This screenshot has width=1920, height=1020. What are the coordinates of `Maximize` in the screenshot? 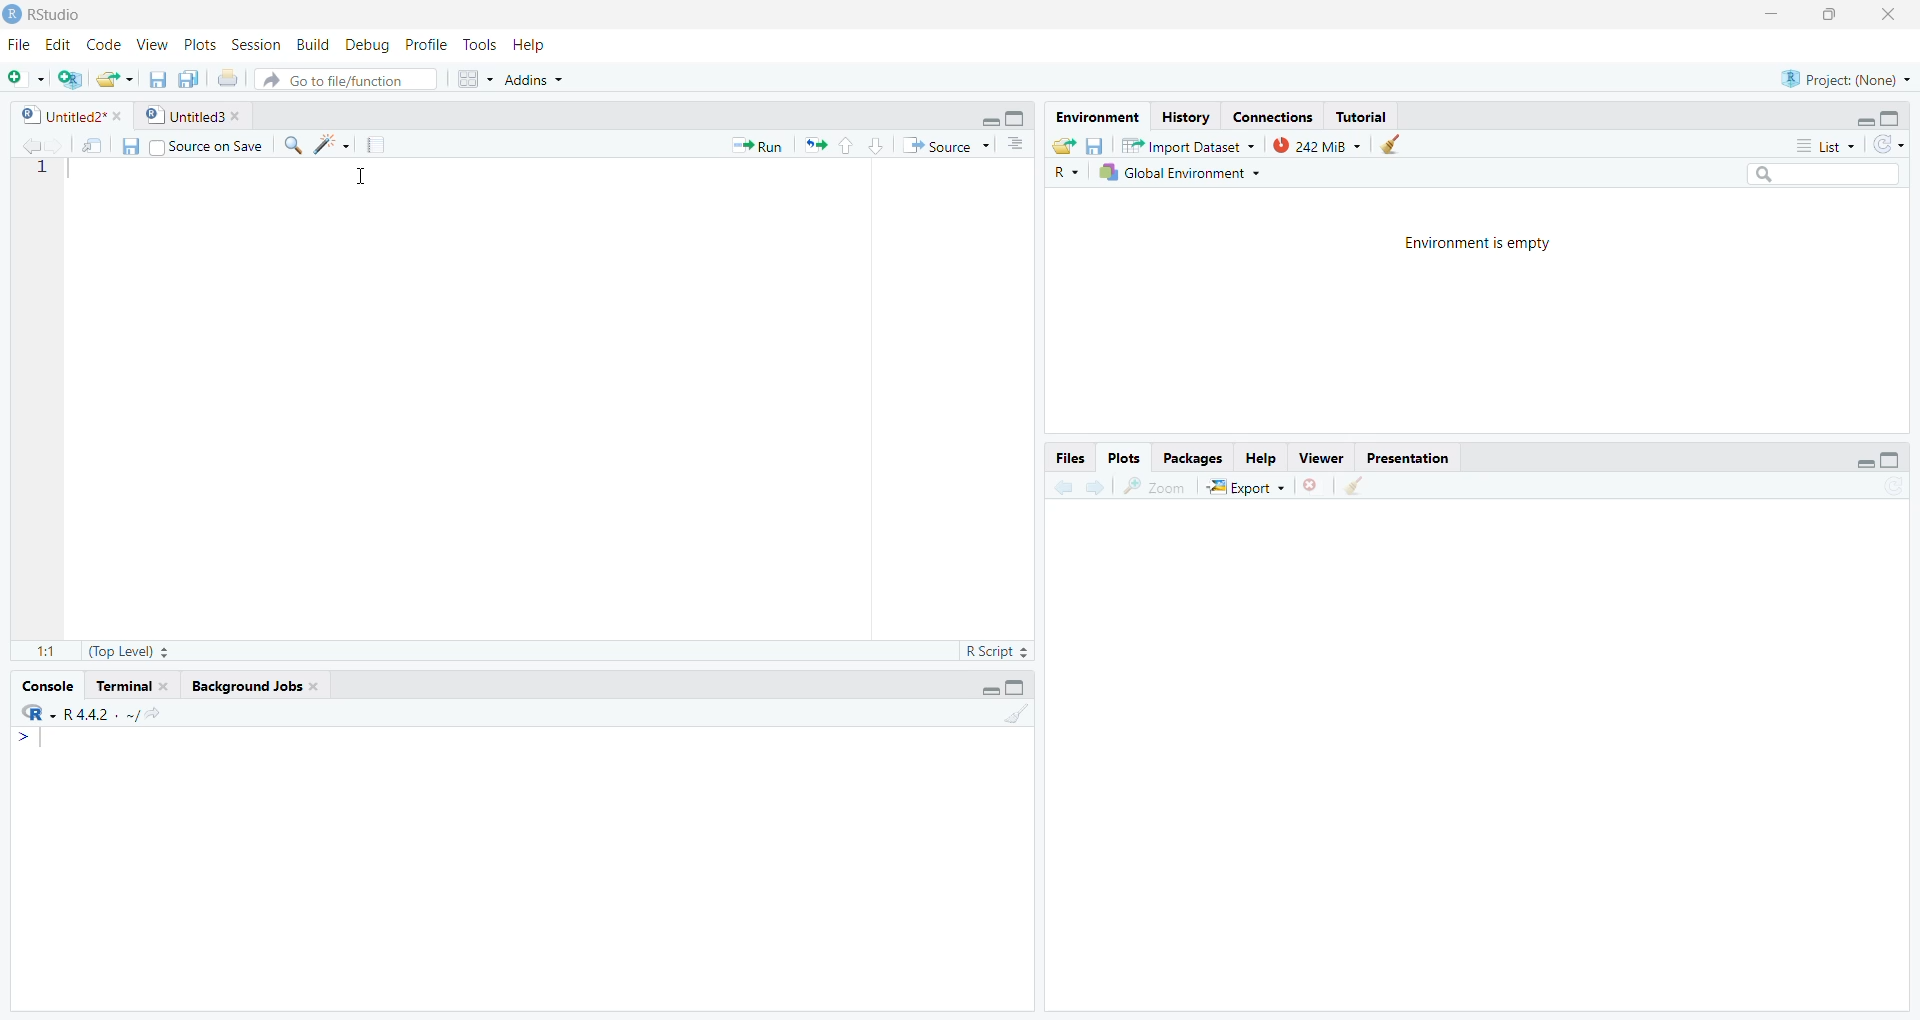 It's located at (1894, 119).